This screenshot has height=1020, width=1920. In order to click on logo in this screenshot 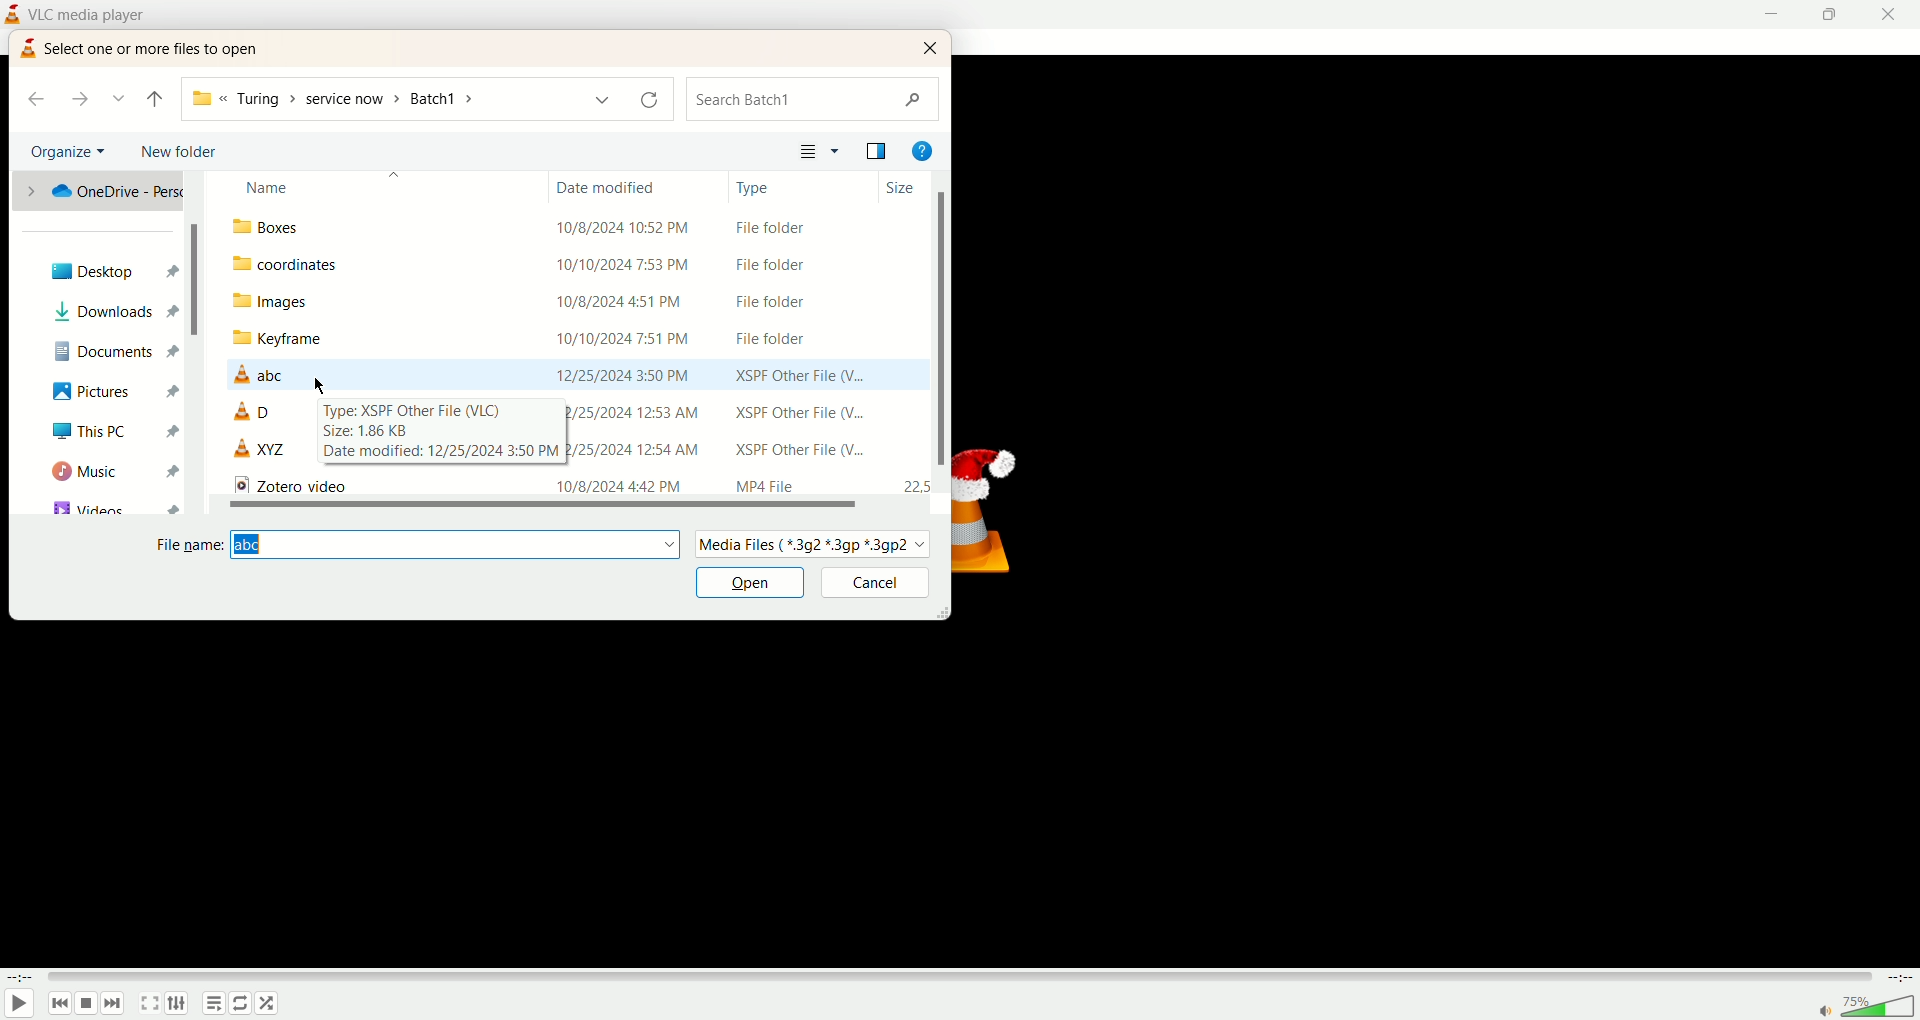, I will do `click(12, 13)`.